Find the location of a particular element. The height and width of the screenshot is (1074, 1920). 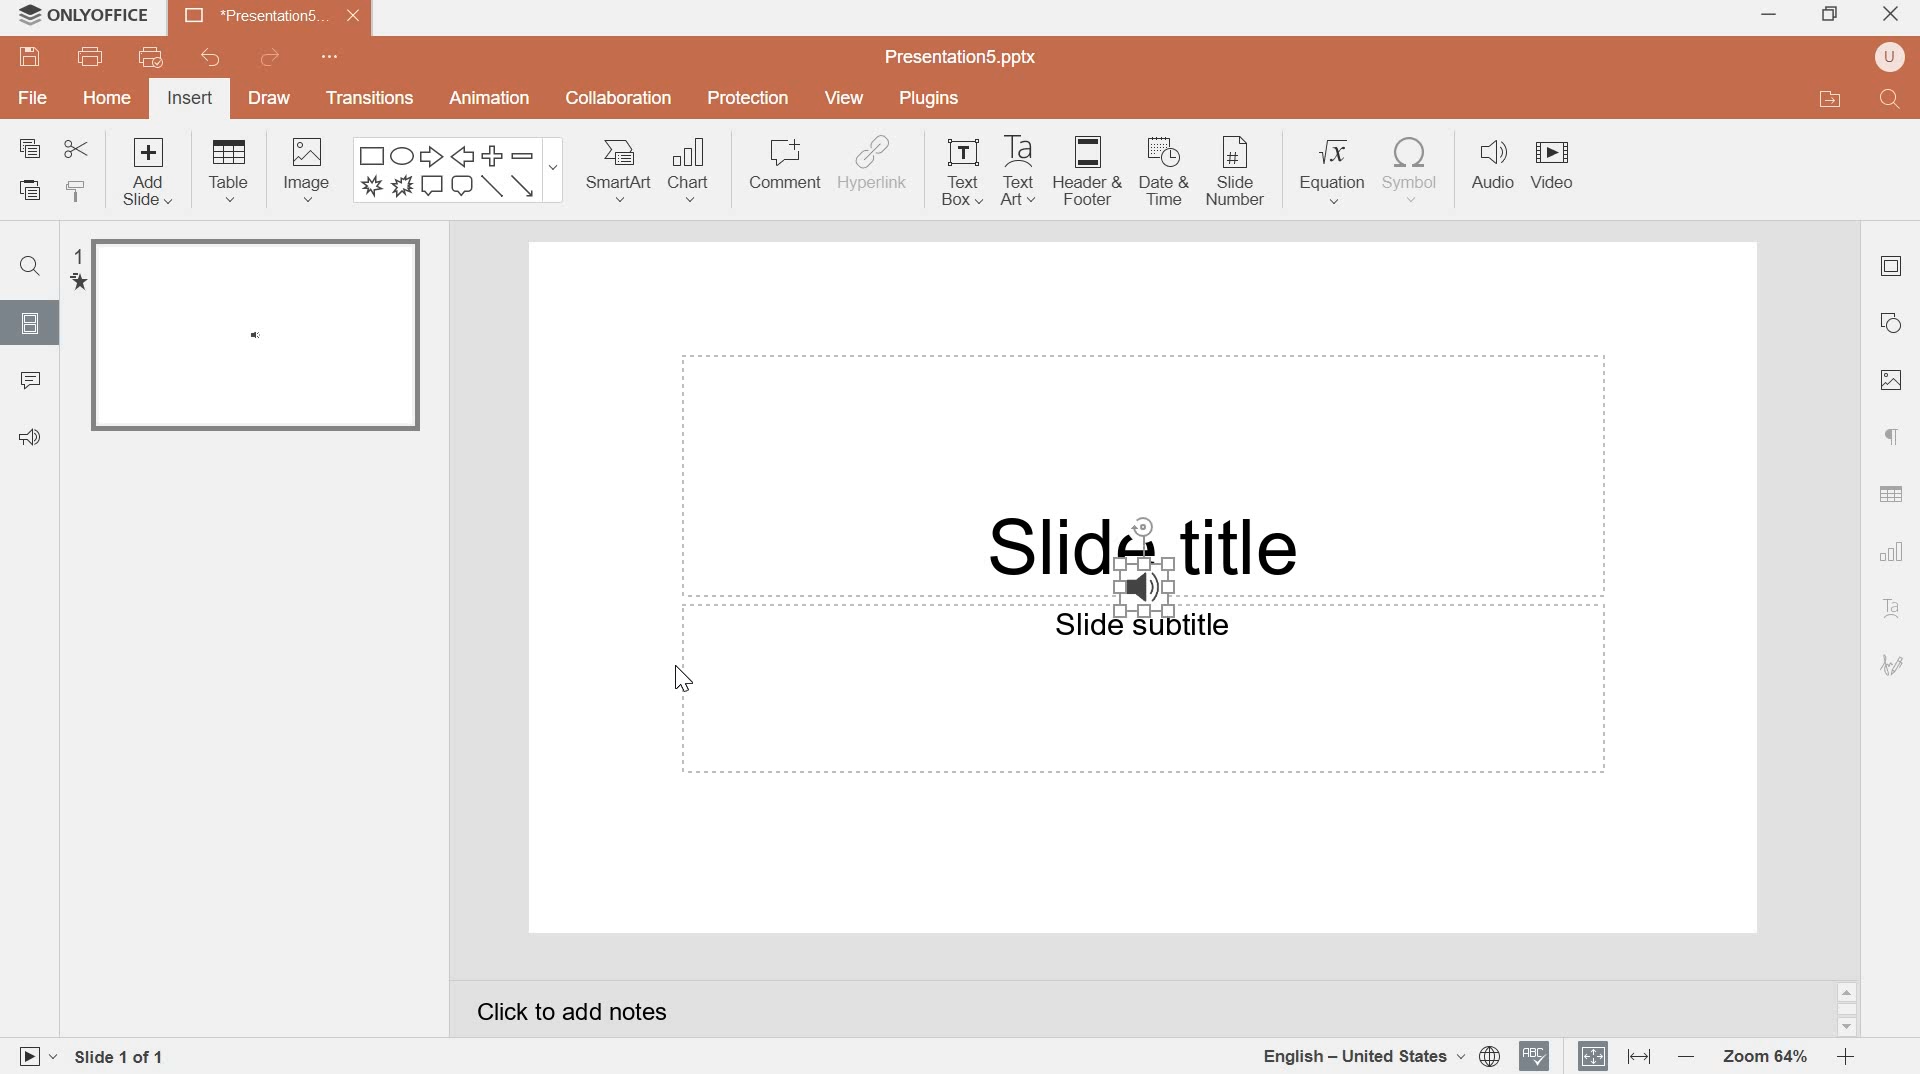

spell checking is located at coordinates (1535, 1056).